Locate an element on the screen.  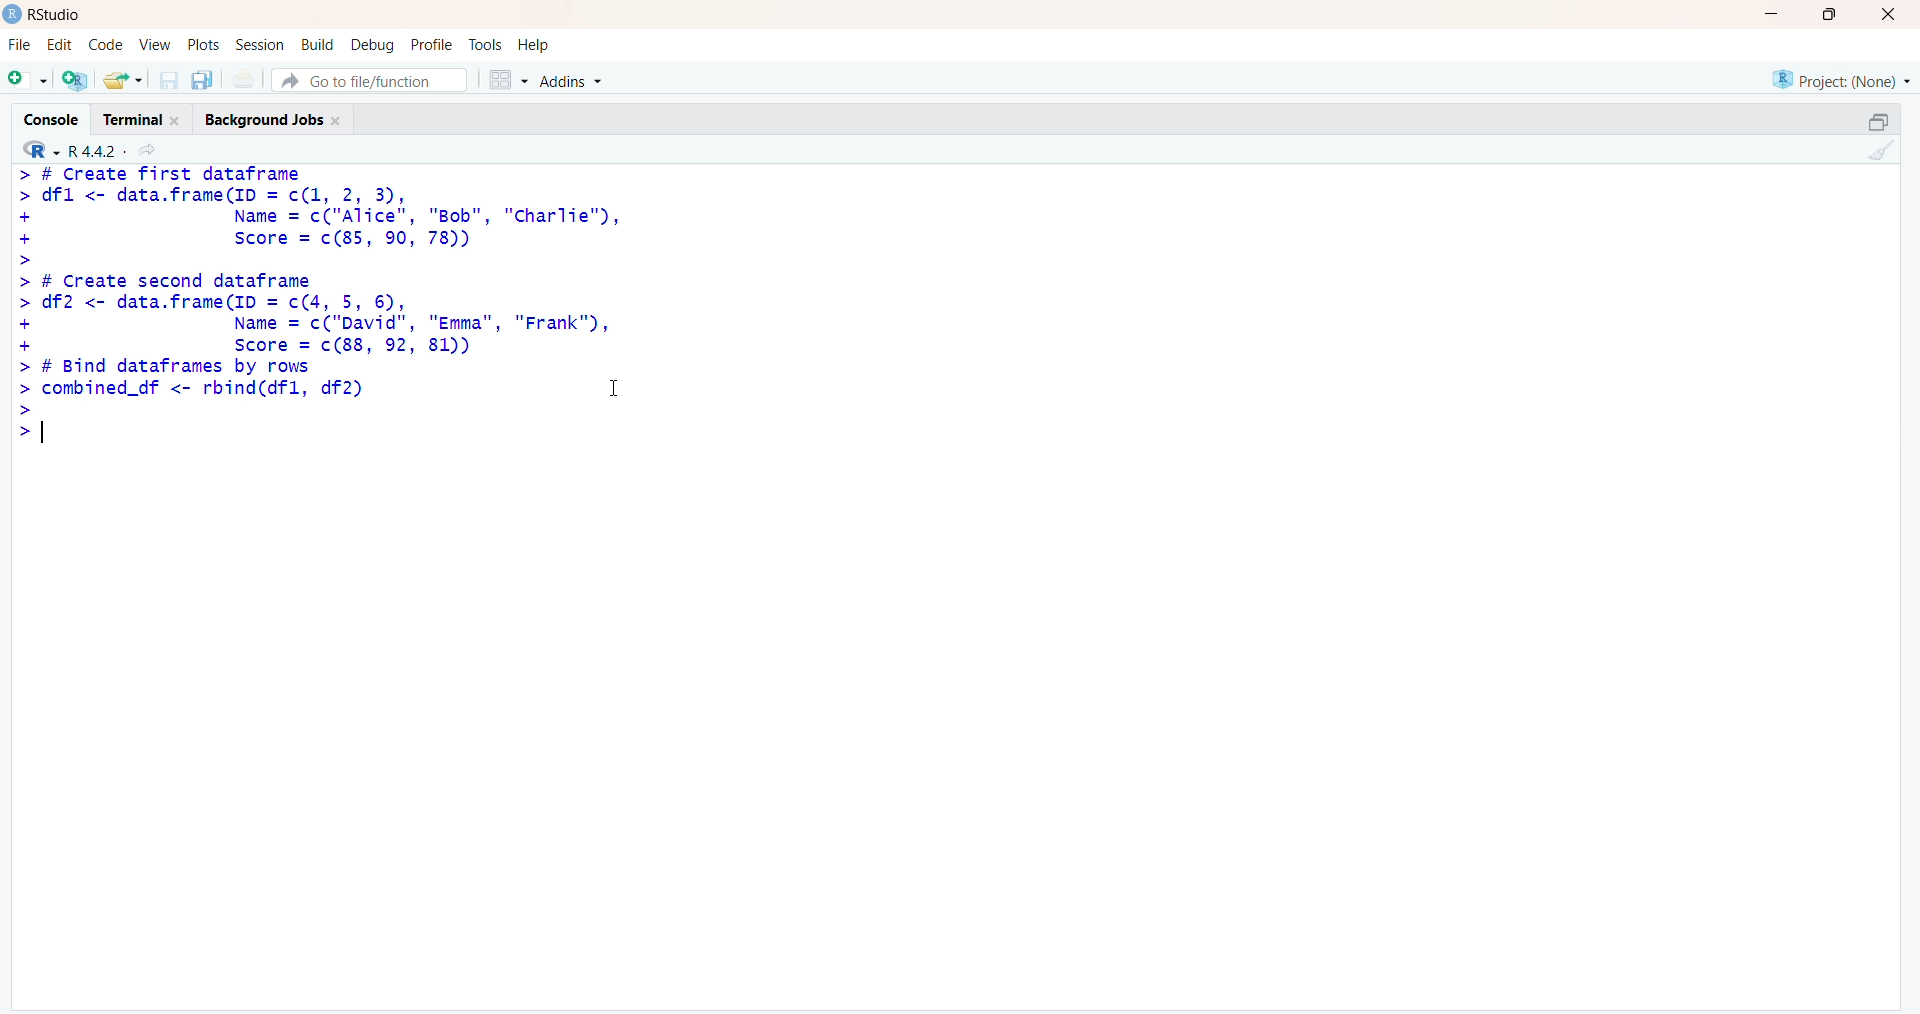
Tools is located at coordinates (485, 44).